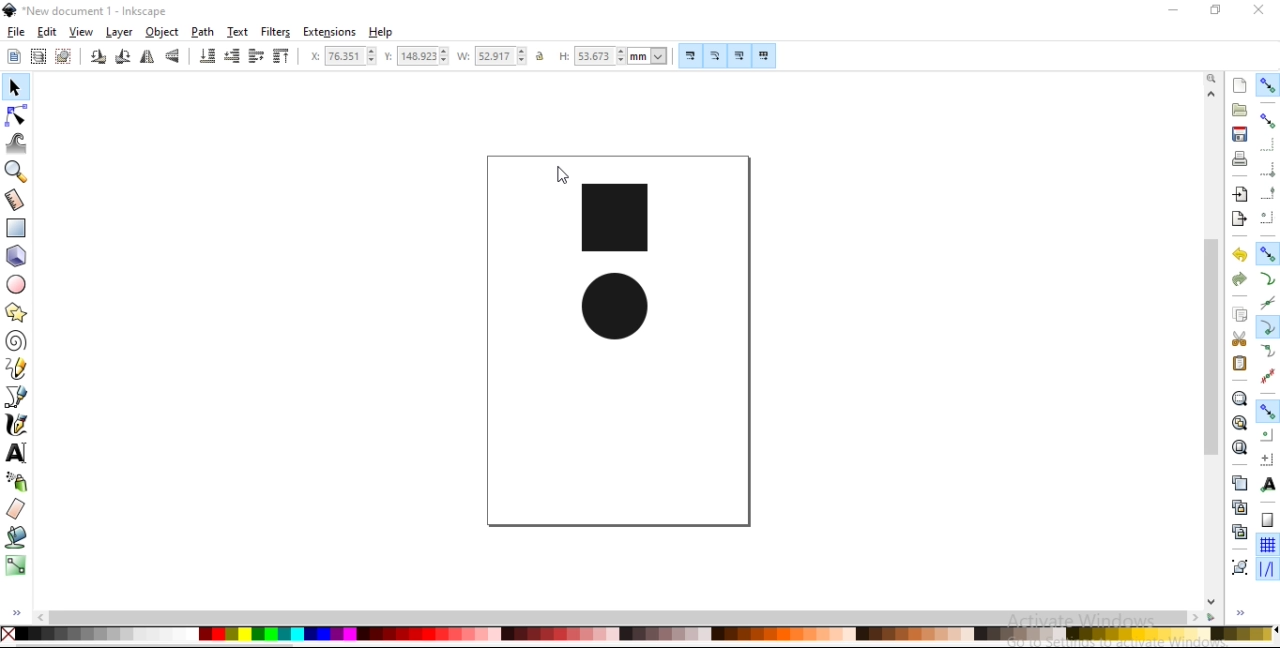 The height and width of the screenshot is (648, 1280). Describe the element at coordinates (329, 33) in the screenshot. I see `extensions` at that location.